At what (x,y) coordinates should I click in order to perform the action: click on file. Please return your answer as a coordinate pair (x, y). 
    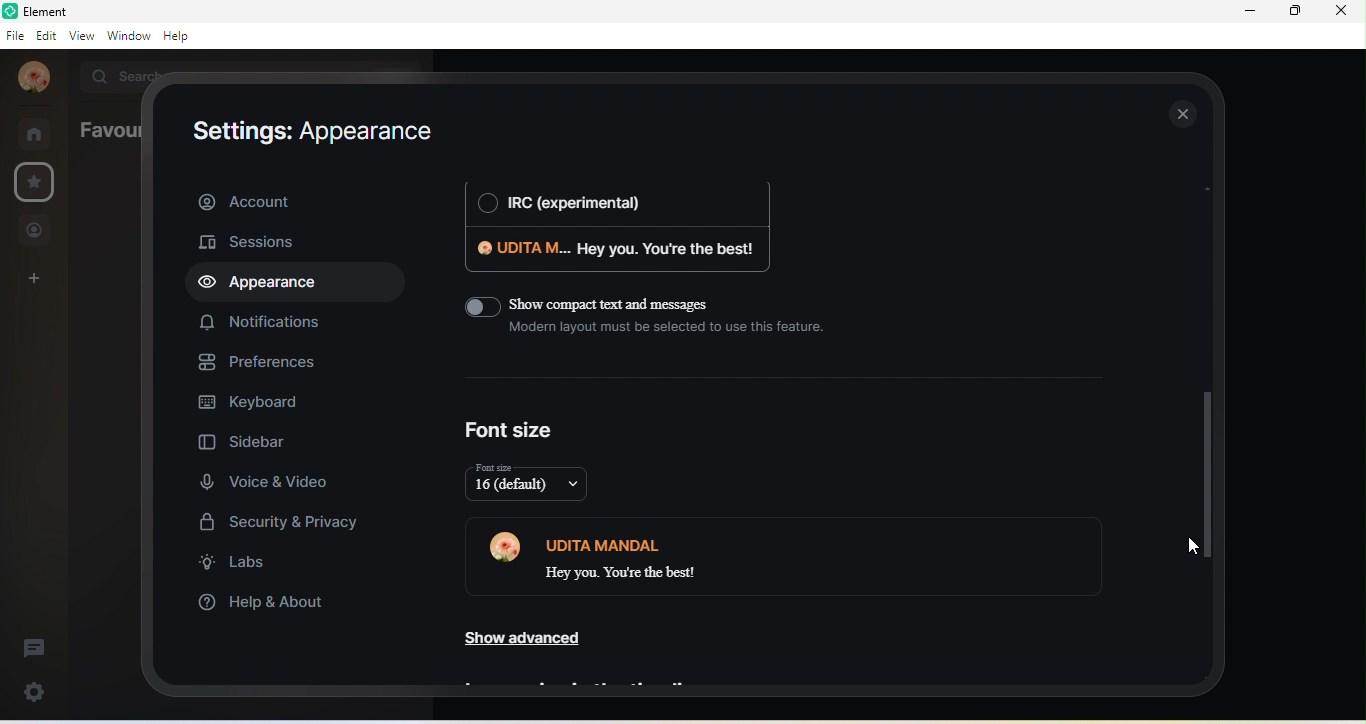
    Looking at the image, I should click on (15, 38).